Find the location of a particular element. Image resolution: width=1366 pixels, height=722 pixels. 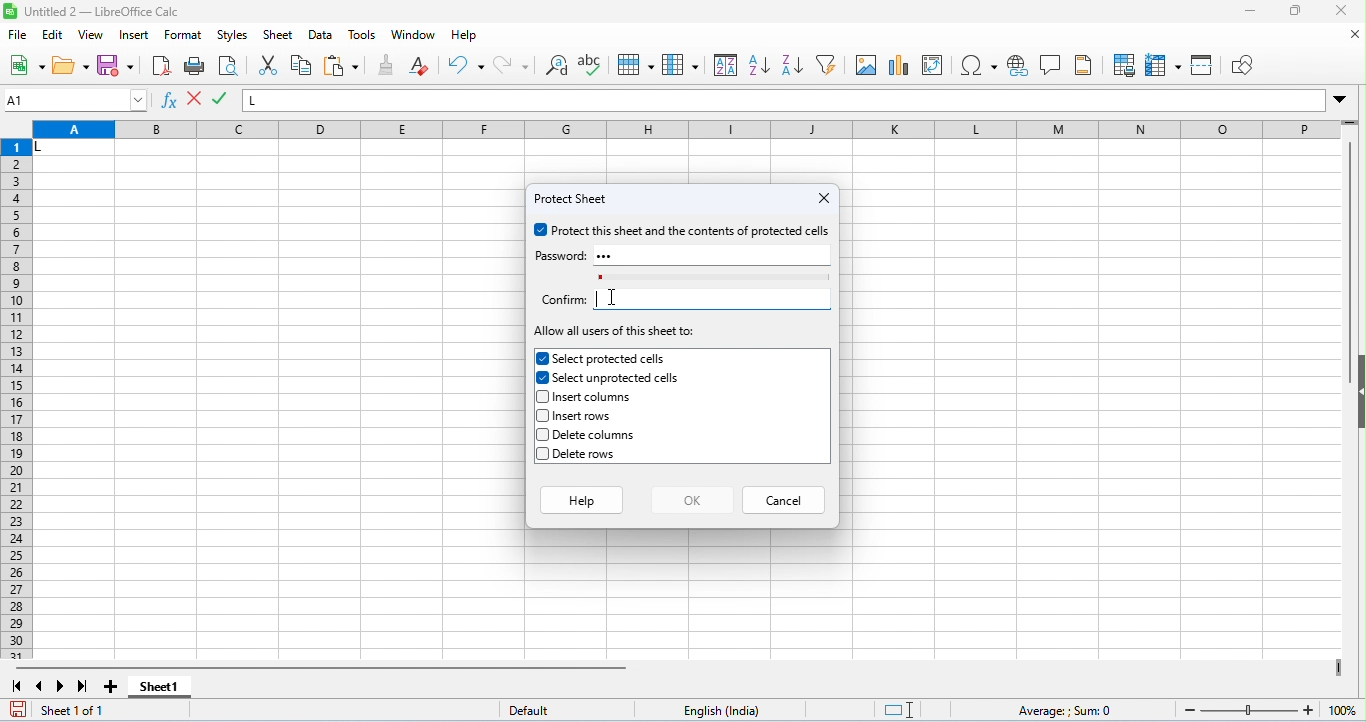

split window is located at coordinates (1204, 64).